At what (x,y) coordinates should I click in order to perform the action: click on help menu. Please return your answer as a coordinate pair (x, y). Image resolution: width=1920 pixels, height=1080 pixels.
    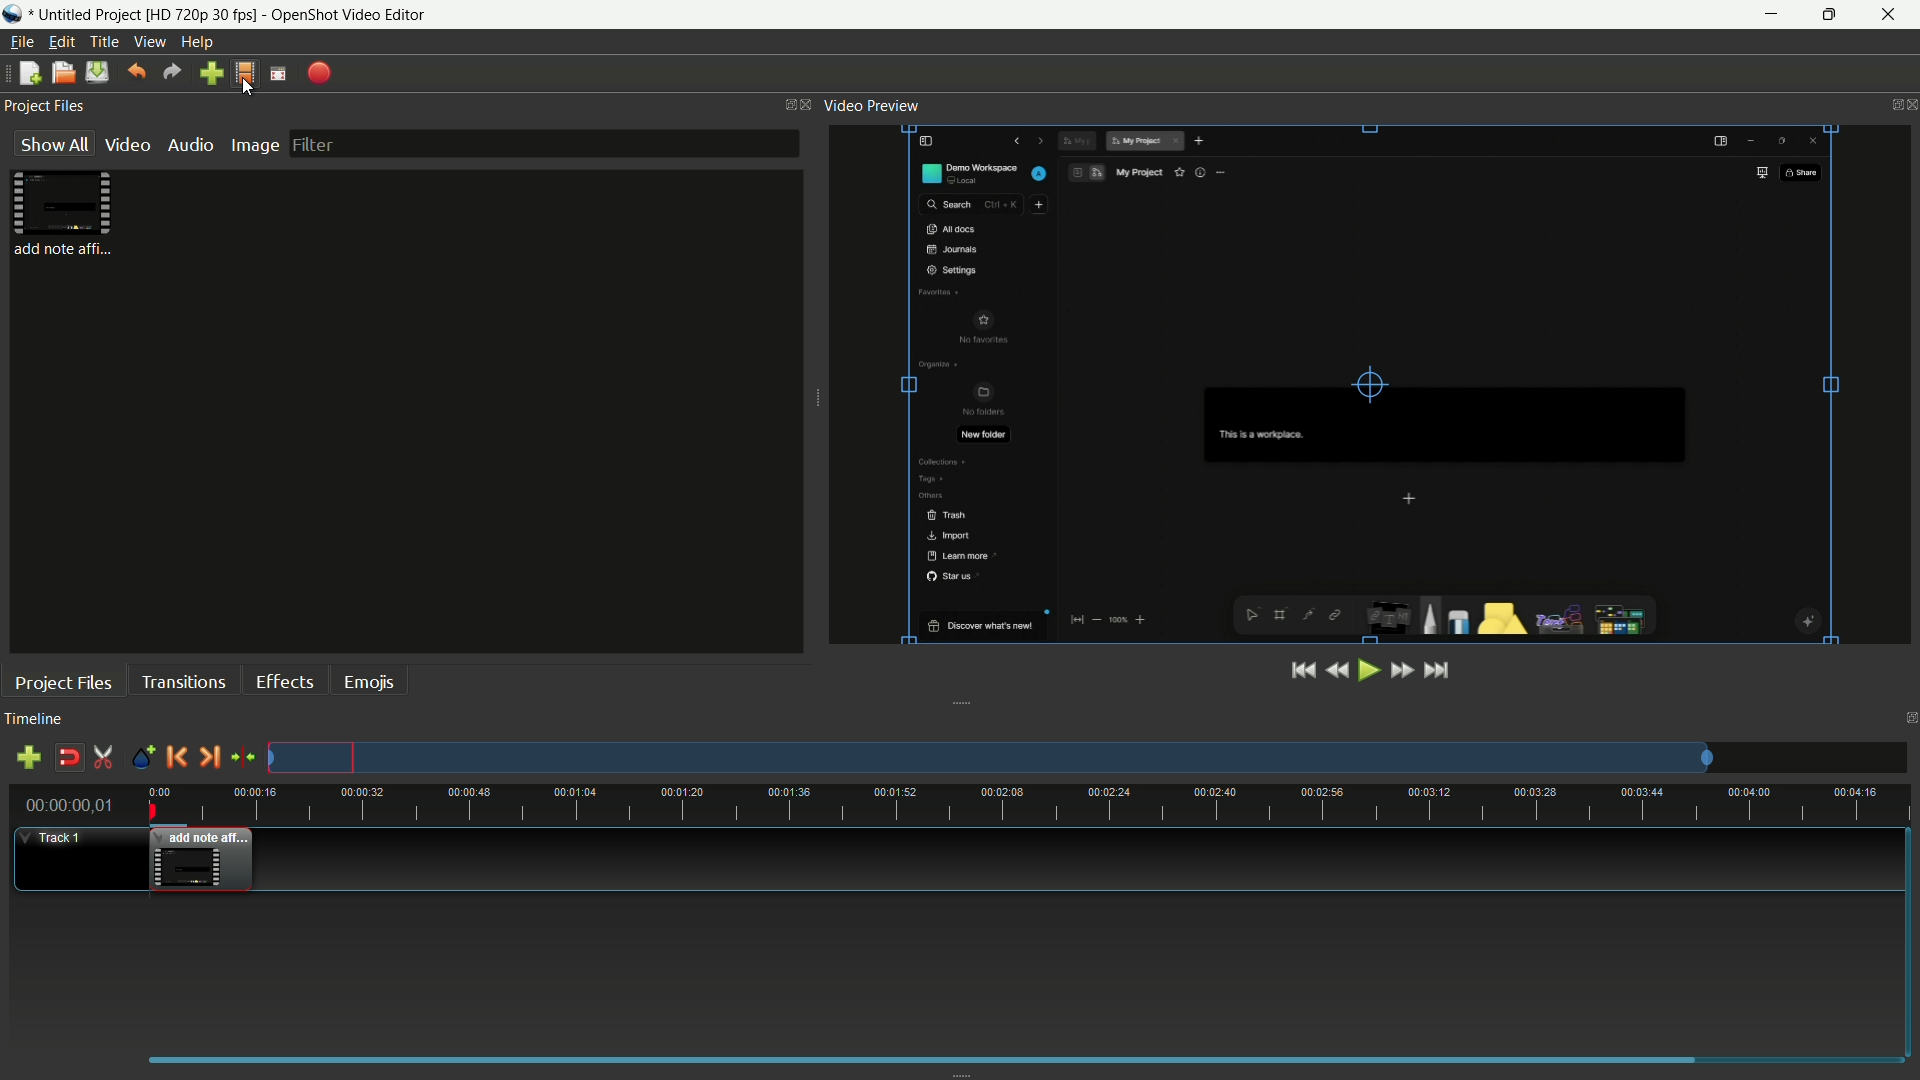
    Looking at the image, I should click on (196, 42).